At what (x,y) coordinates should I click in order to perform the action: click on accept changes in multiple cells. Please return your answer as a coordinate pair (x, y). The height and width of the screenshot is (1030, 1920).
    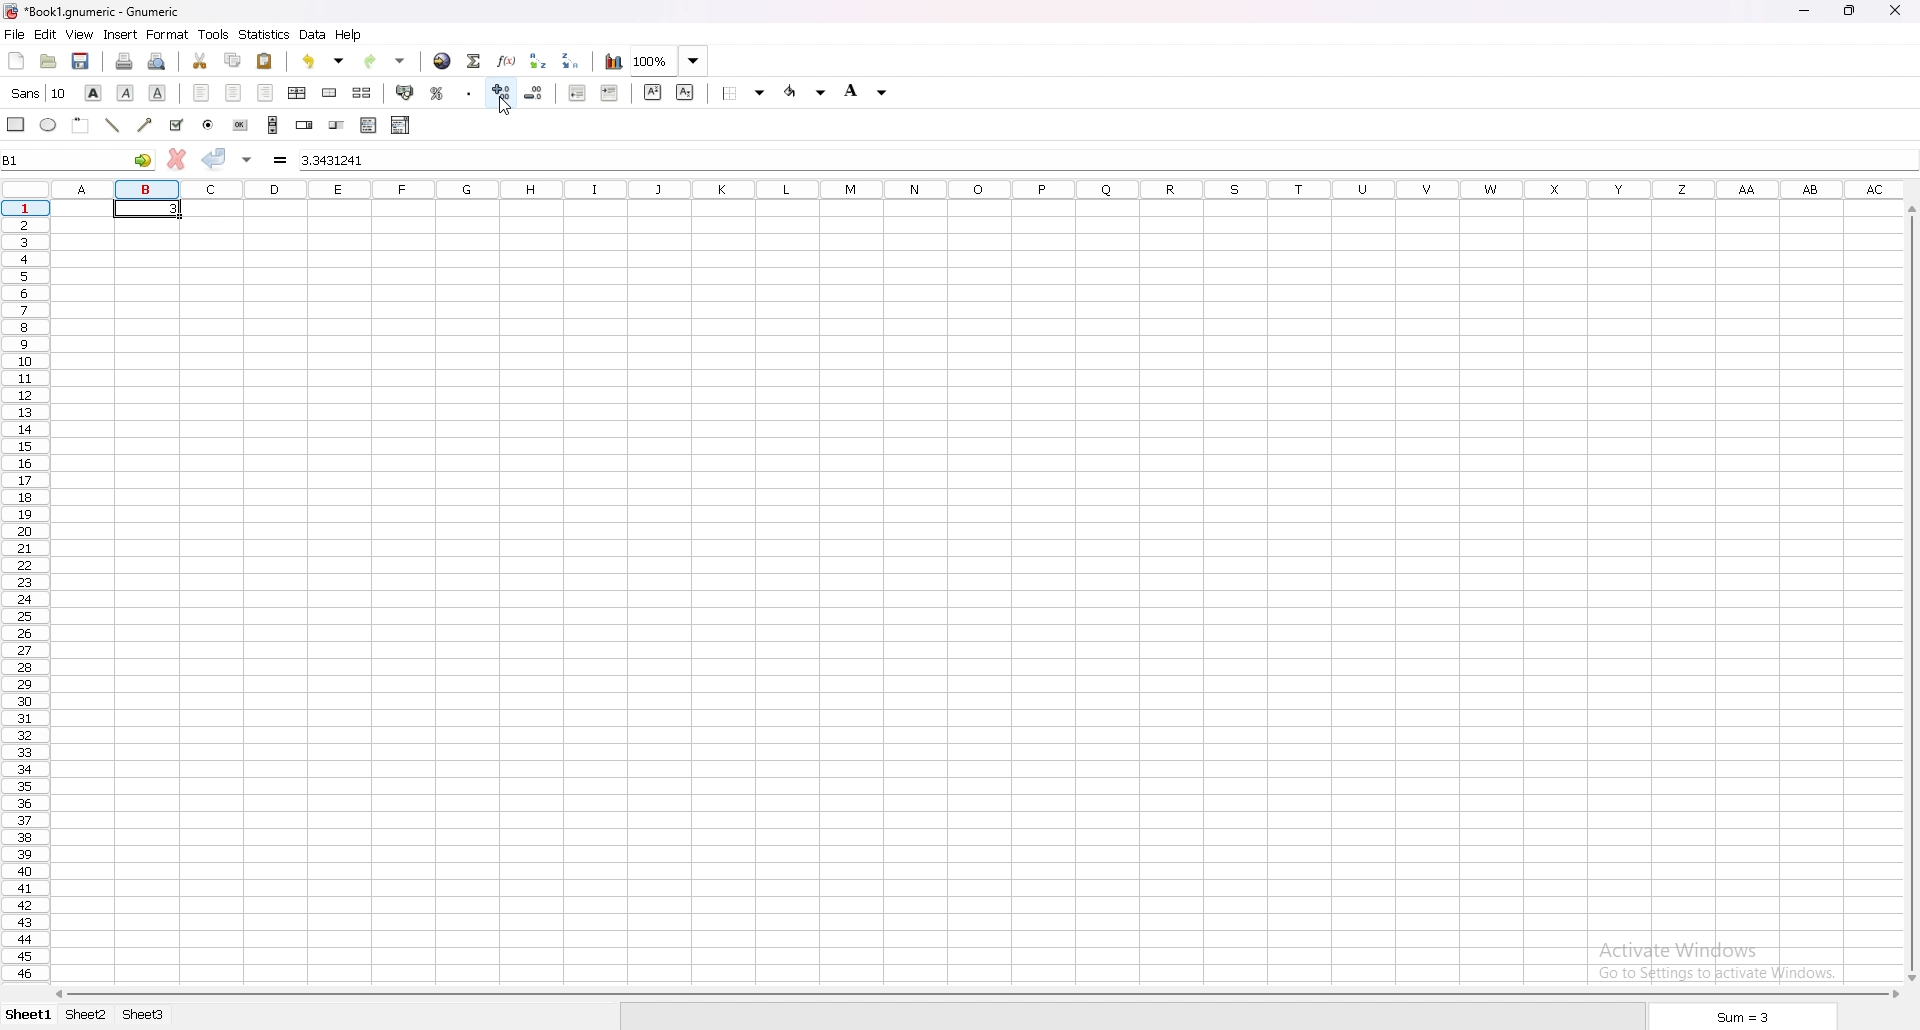
    Looking at the image, I should click on (248, 160).